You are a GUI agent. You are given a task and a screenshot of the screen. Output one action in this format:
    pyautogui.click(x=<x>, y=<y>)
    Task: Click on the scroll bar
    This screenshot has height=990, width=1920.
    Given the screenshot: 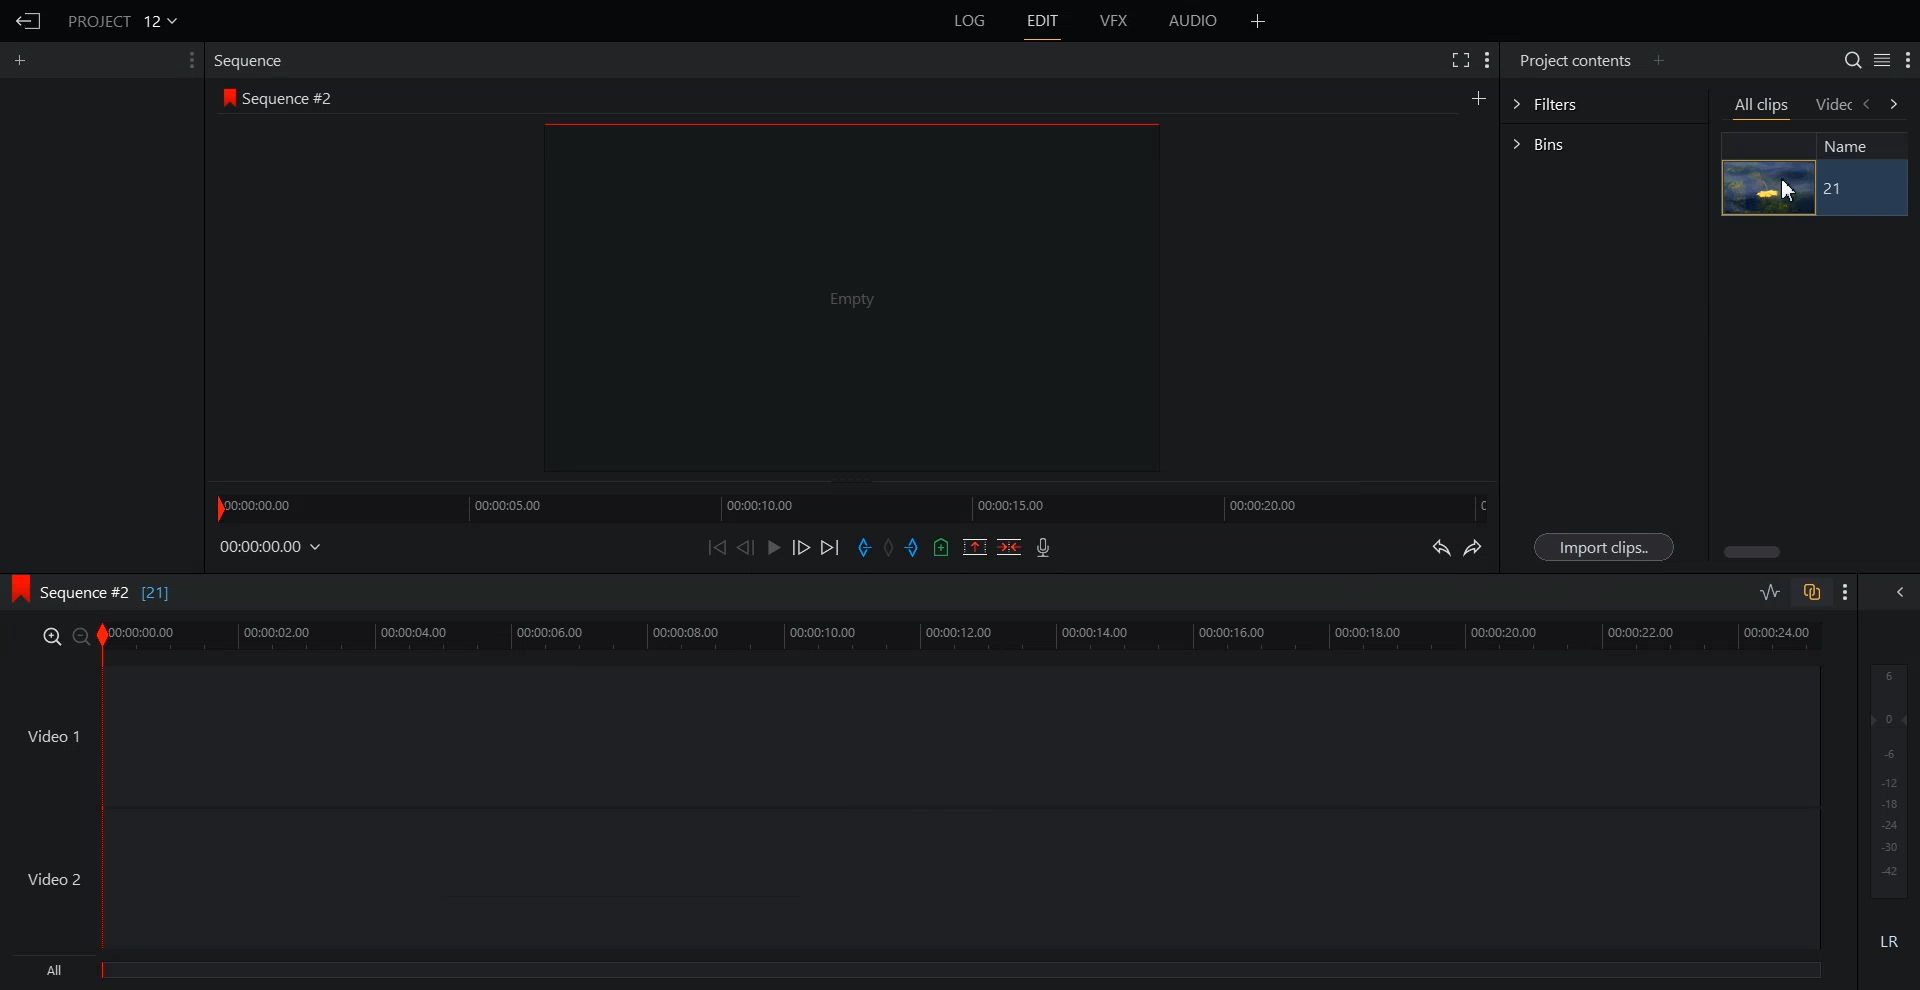 What is the action you would take?
    pyautogui.click(x=1754, y=550)
    